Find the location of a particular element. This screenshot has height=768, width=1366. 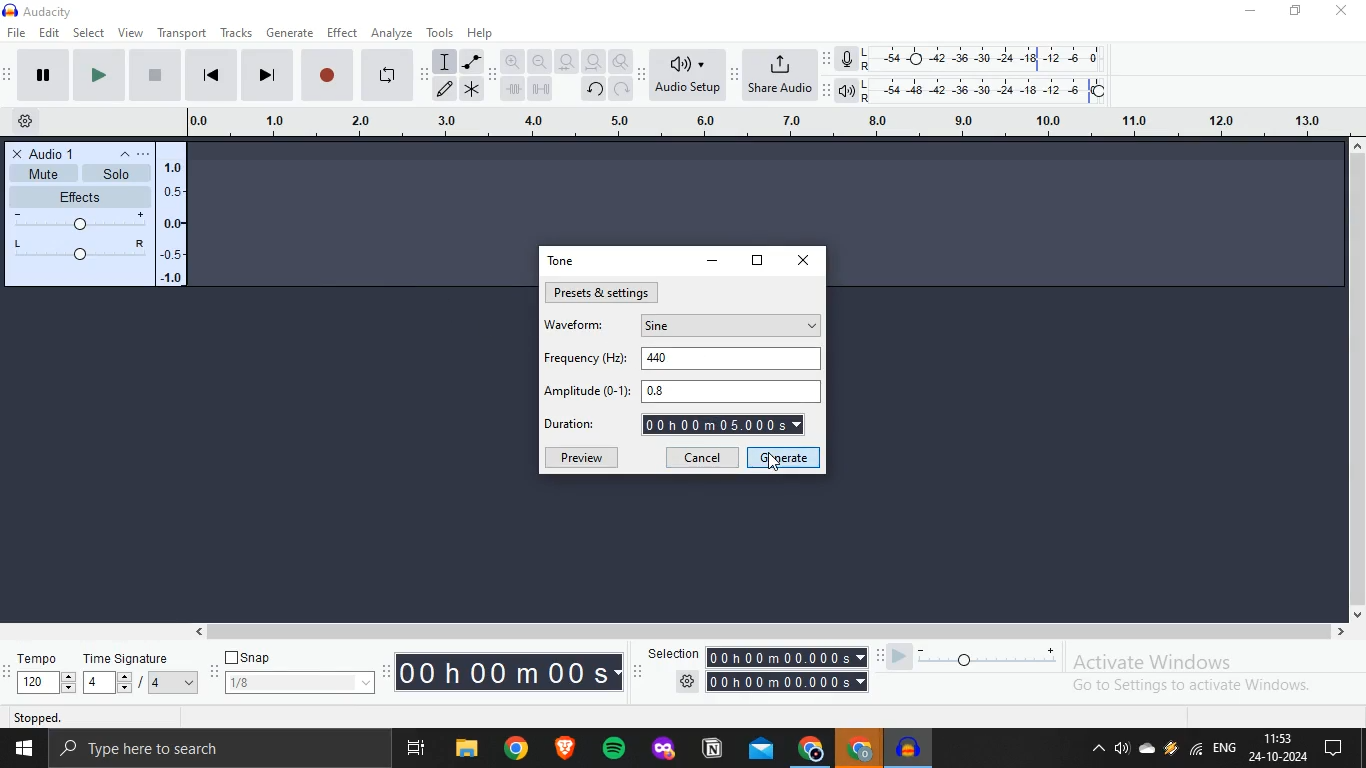

Presets & Settings is located at coordinates (600, 291).